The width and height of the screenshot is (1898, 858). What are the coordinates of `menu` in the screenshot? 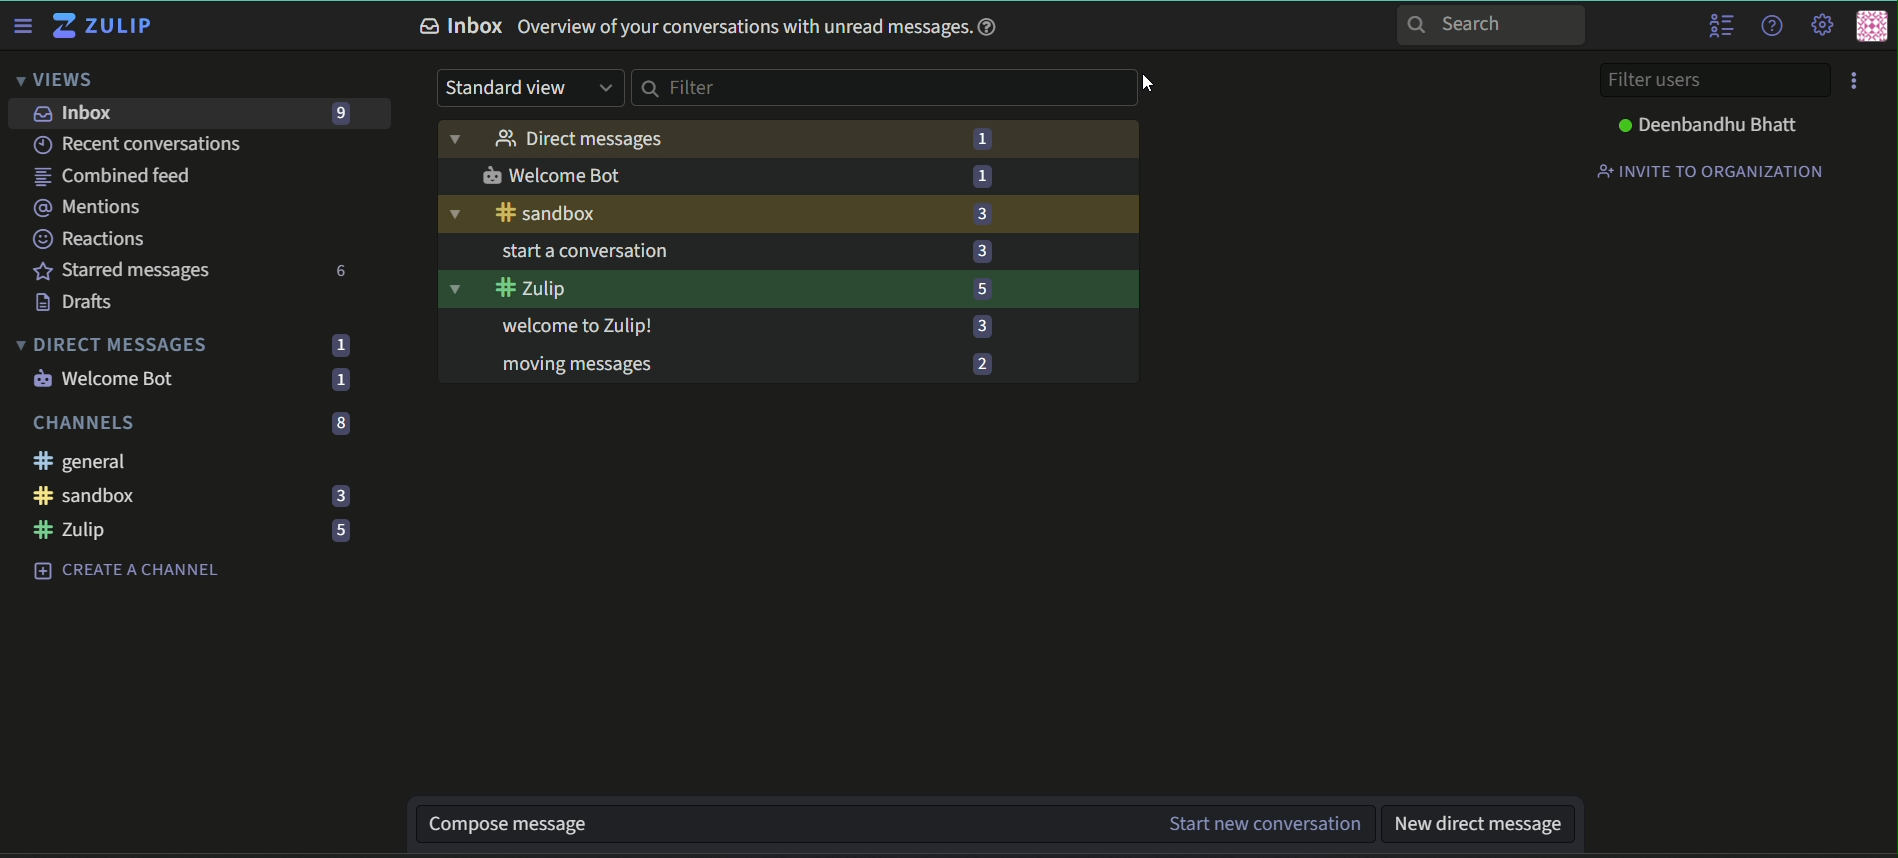 It's located at (1858, 81).